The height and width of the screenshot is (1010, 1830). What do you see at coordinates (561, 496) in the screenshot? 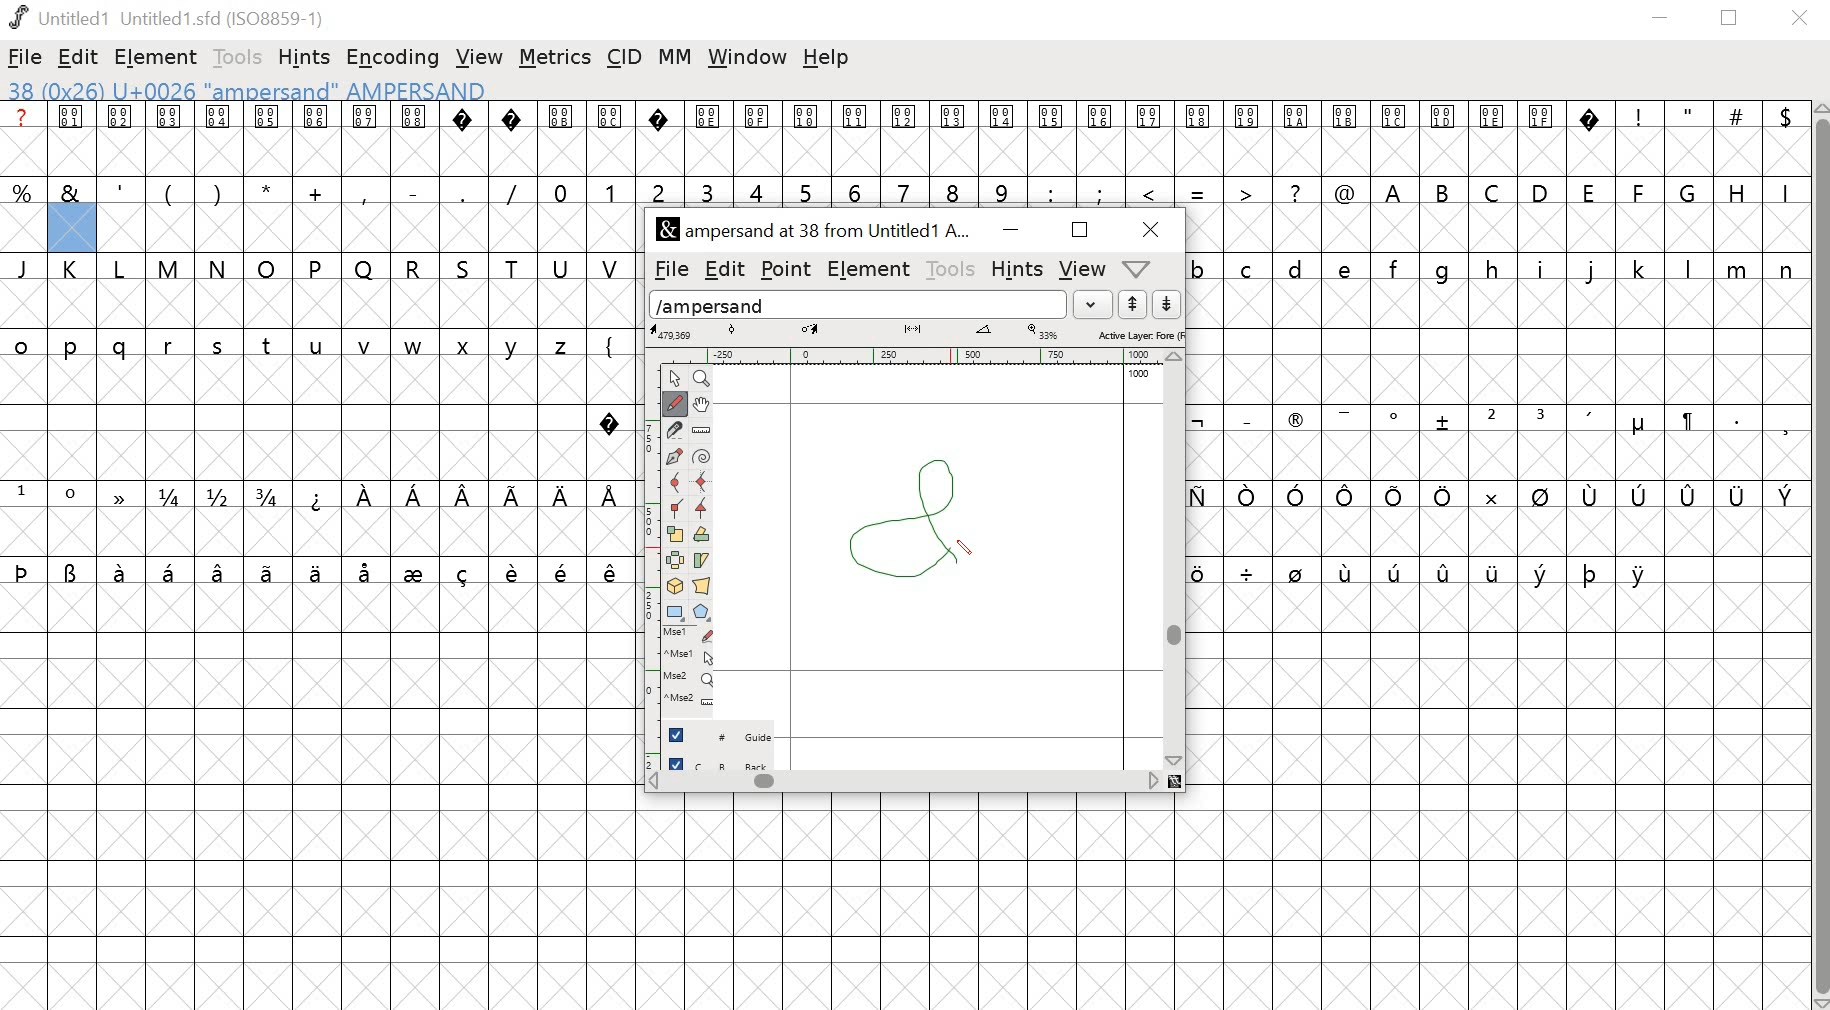
I see `symbol` at bounding box center [561, 496].